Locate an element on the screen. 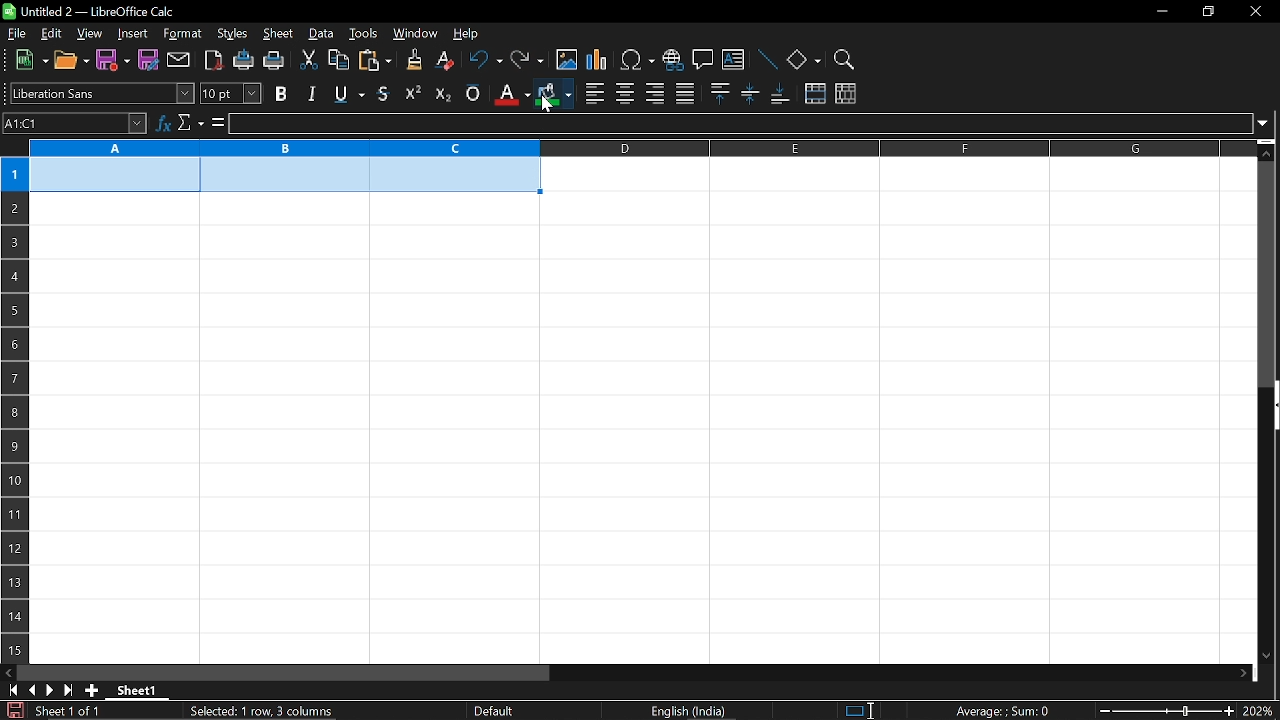  clone formatting is located at coordinates (409, 60).